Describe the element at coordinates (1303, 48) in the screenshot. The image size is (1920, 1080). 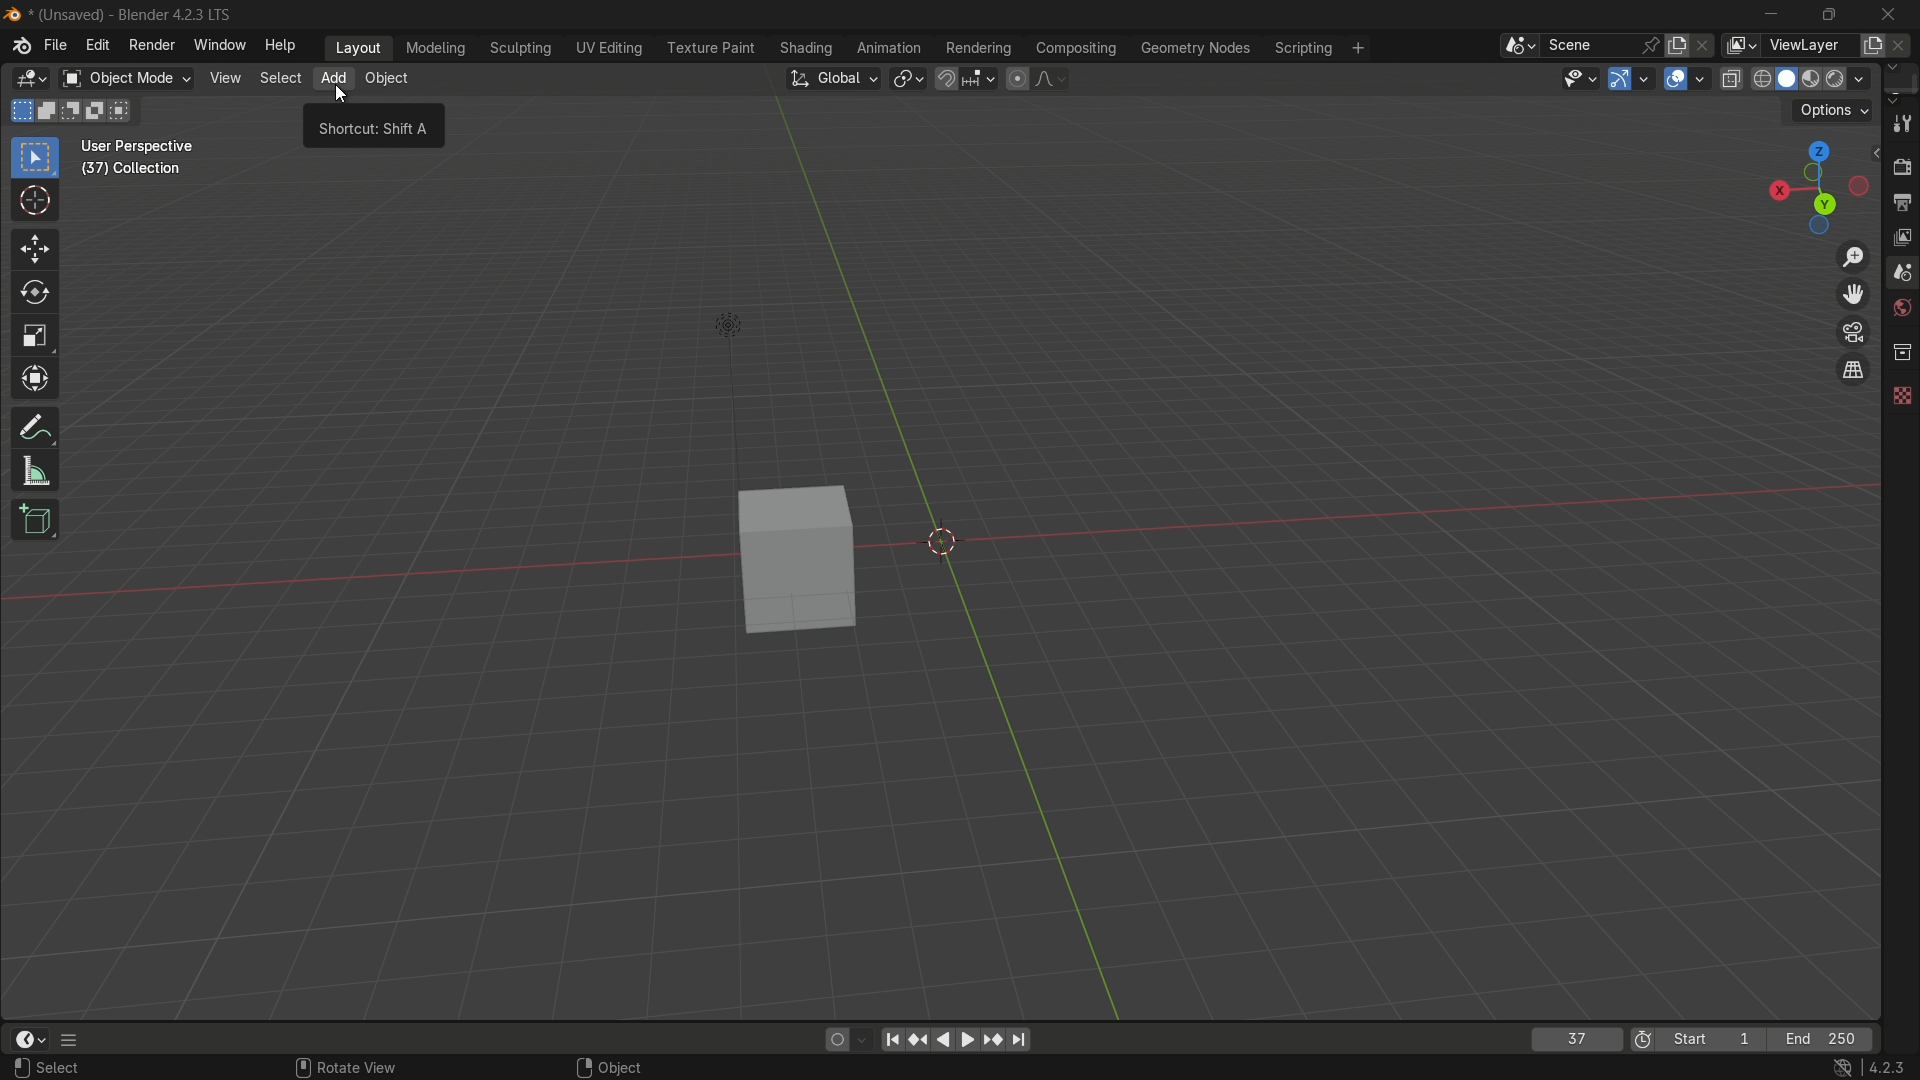
I see `scripting menu` at that location.